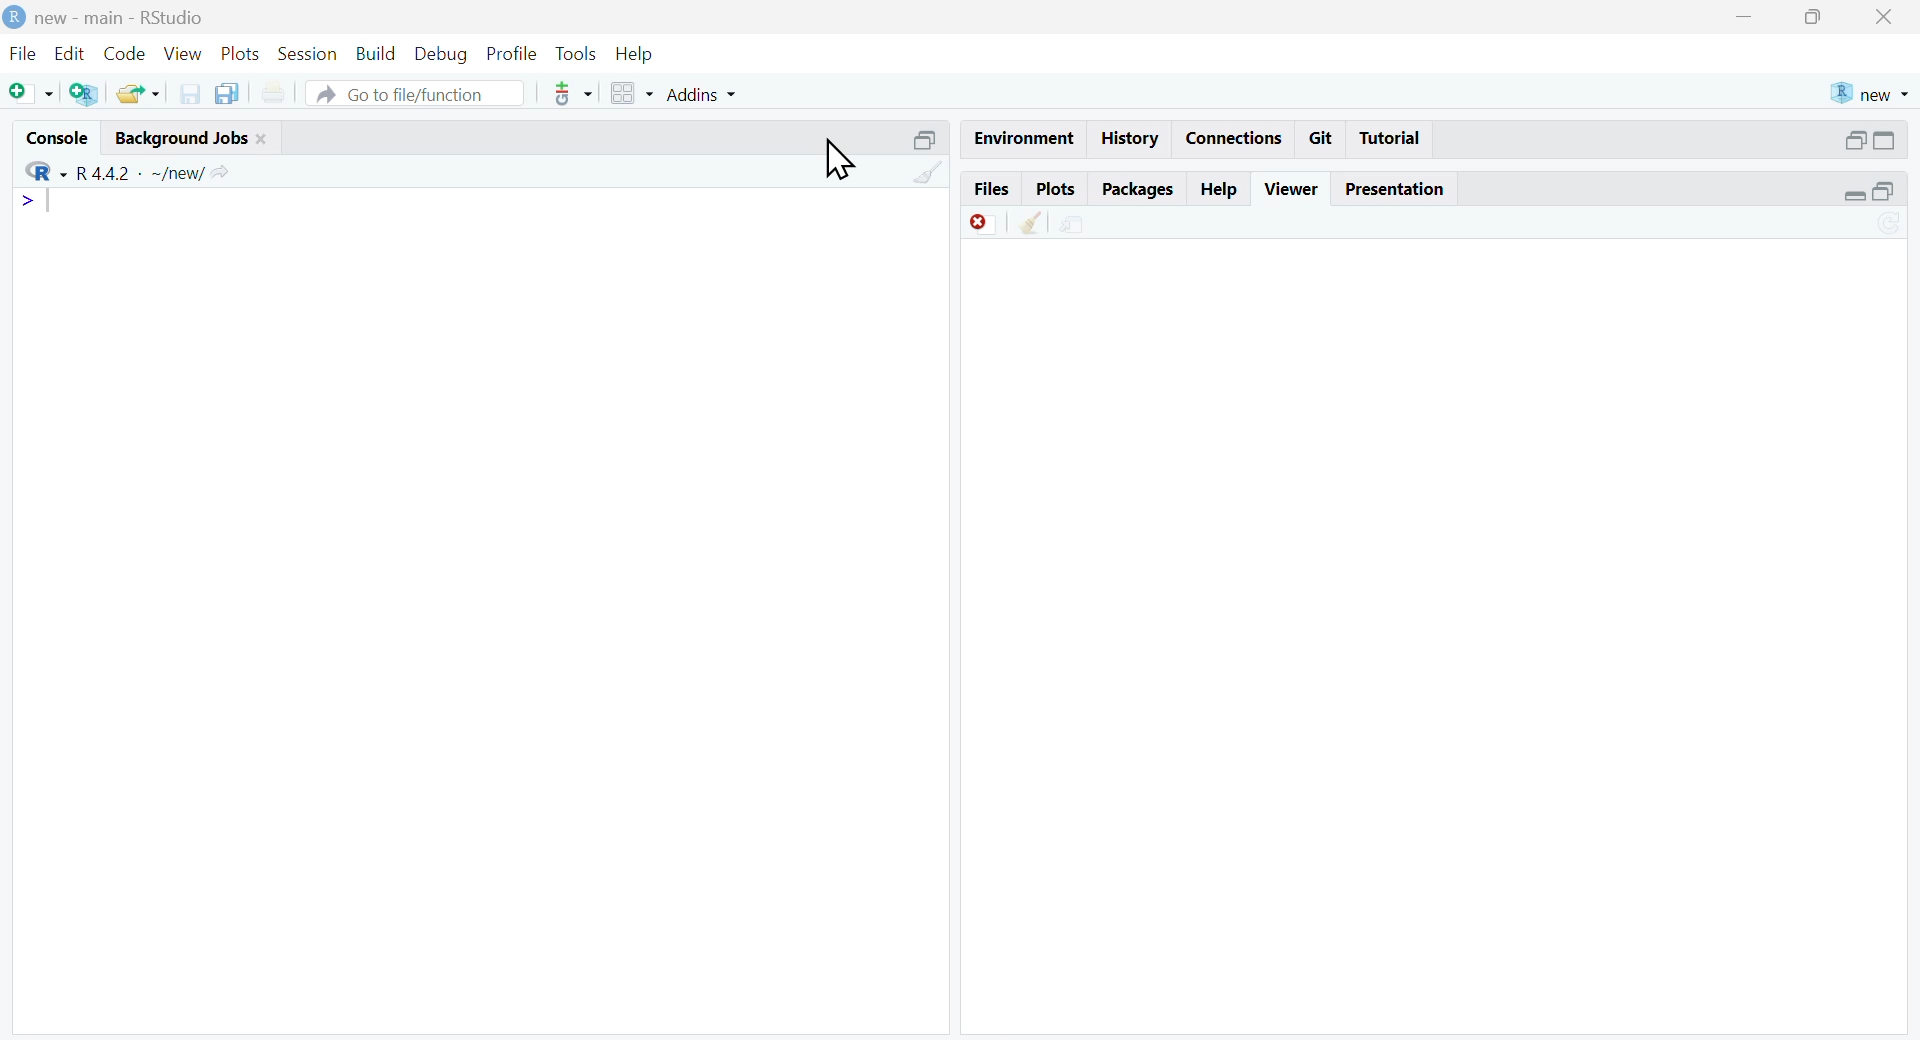 The width and height of the screenshot is (1920, 1040). Describe the element at coordinates (513, 54) in the screenshot. I see `profile` at that location.